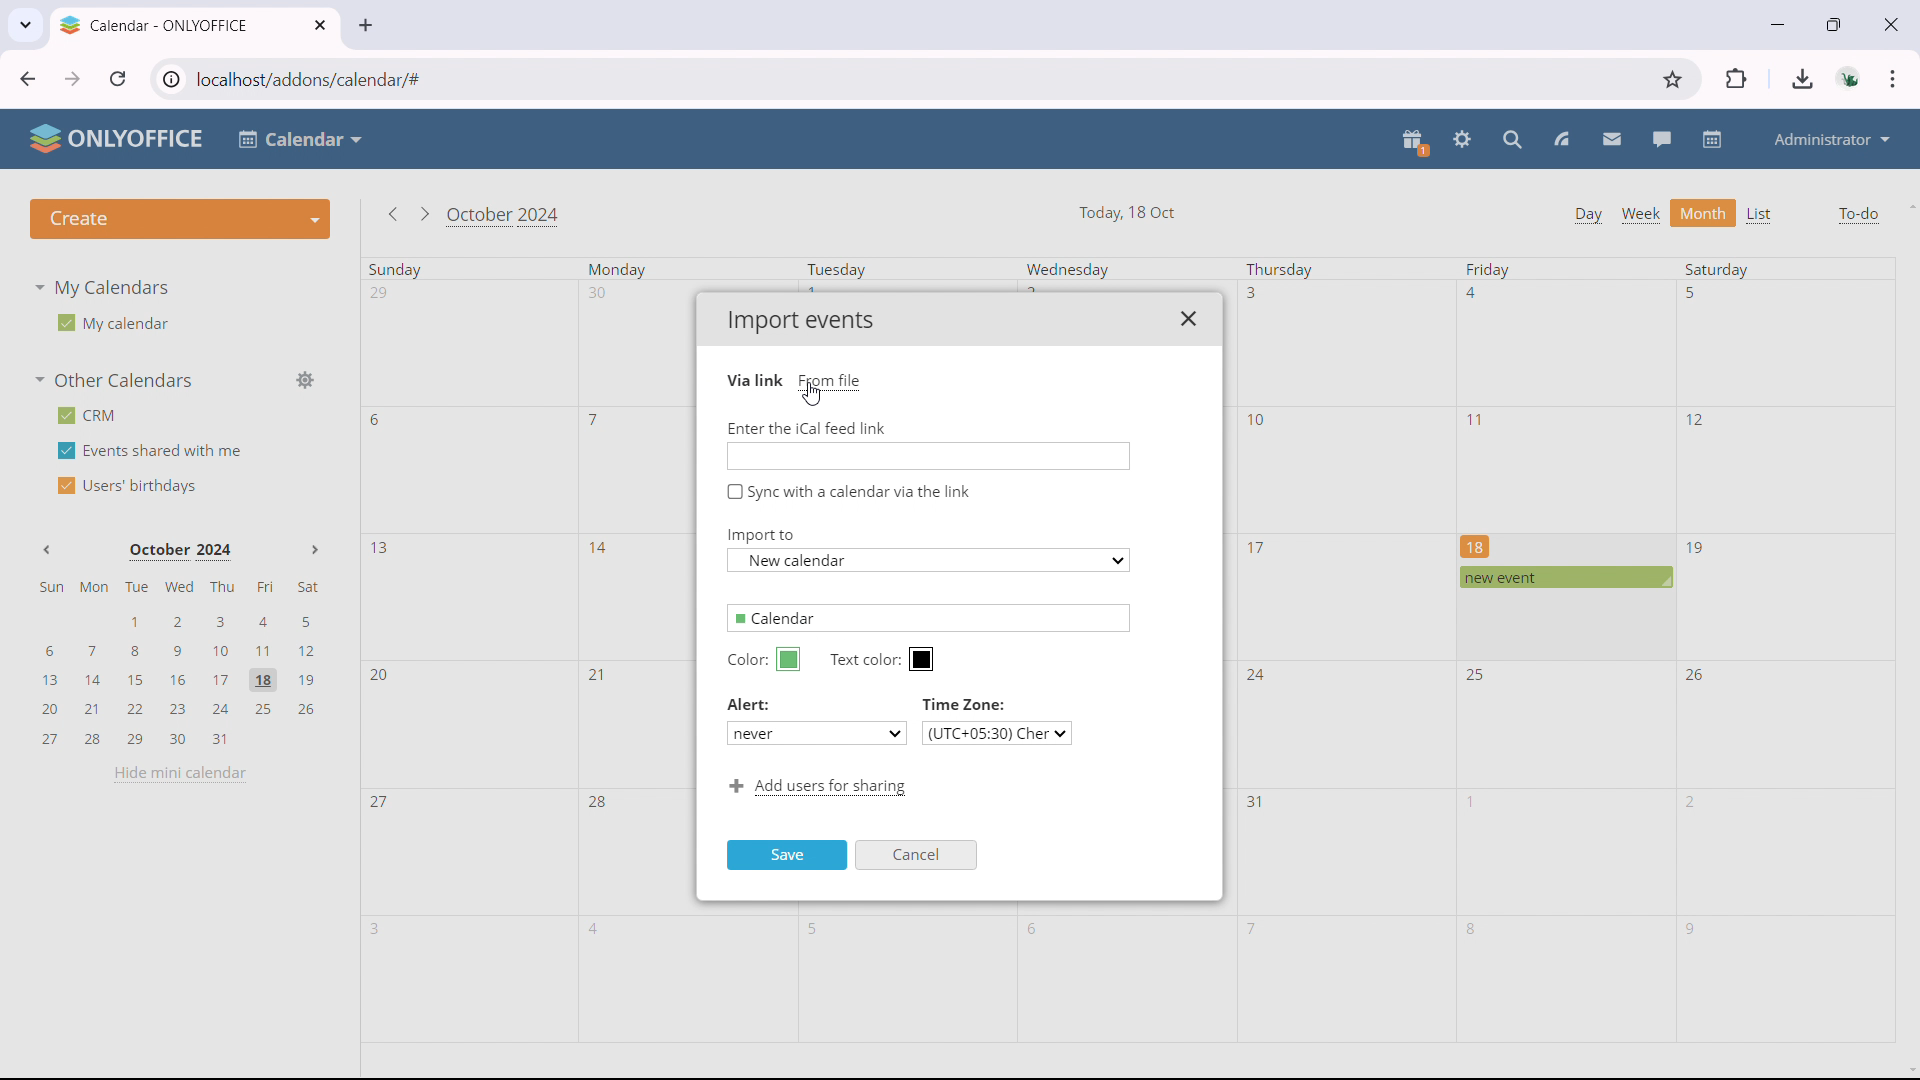 The height and width of the screenshot is (1080, 1920). Describe the element at coordinates (599, 293) in the screenshot. I see `30` at that location.